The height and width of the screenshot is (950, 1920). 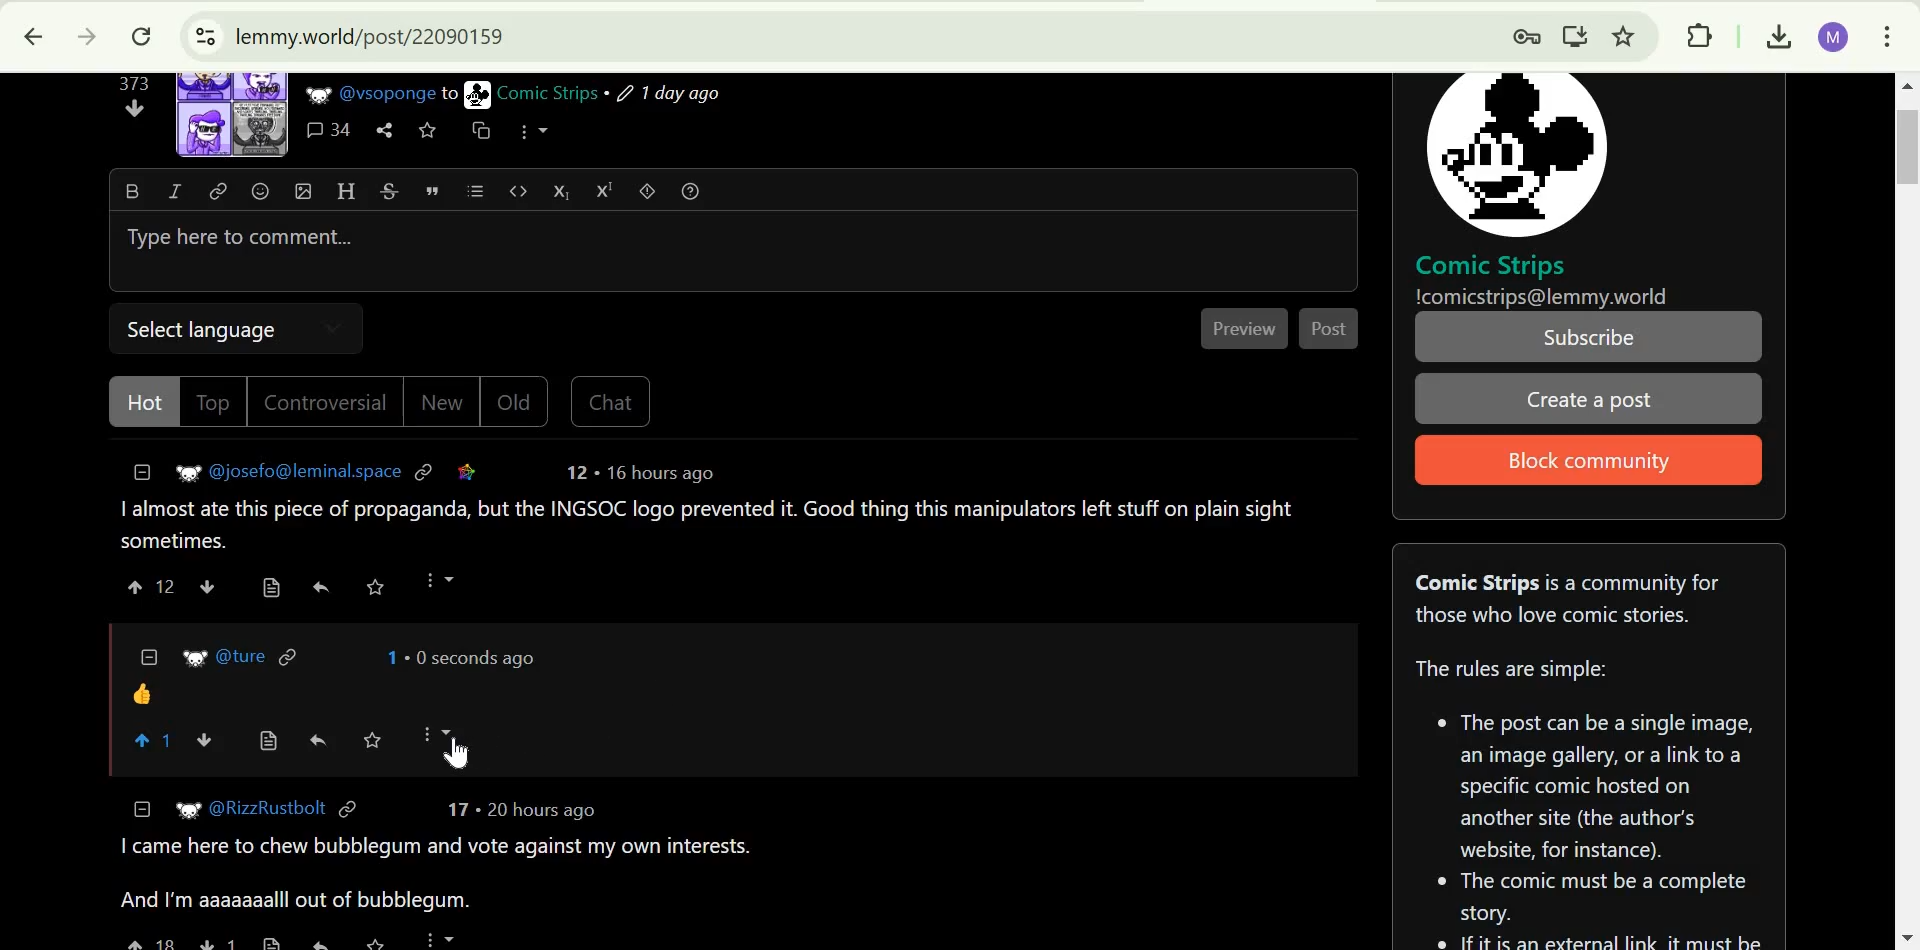 I want to click on Bold, so click(x=131, y=190).